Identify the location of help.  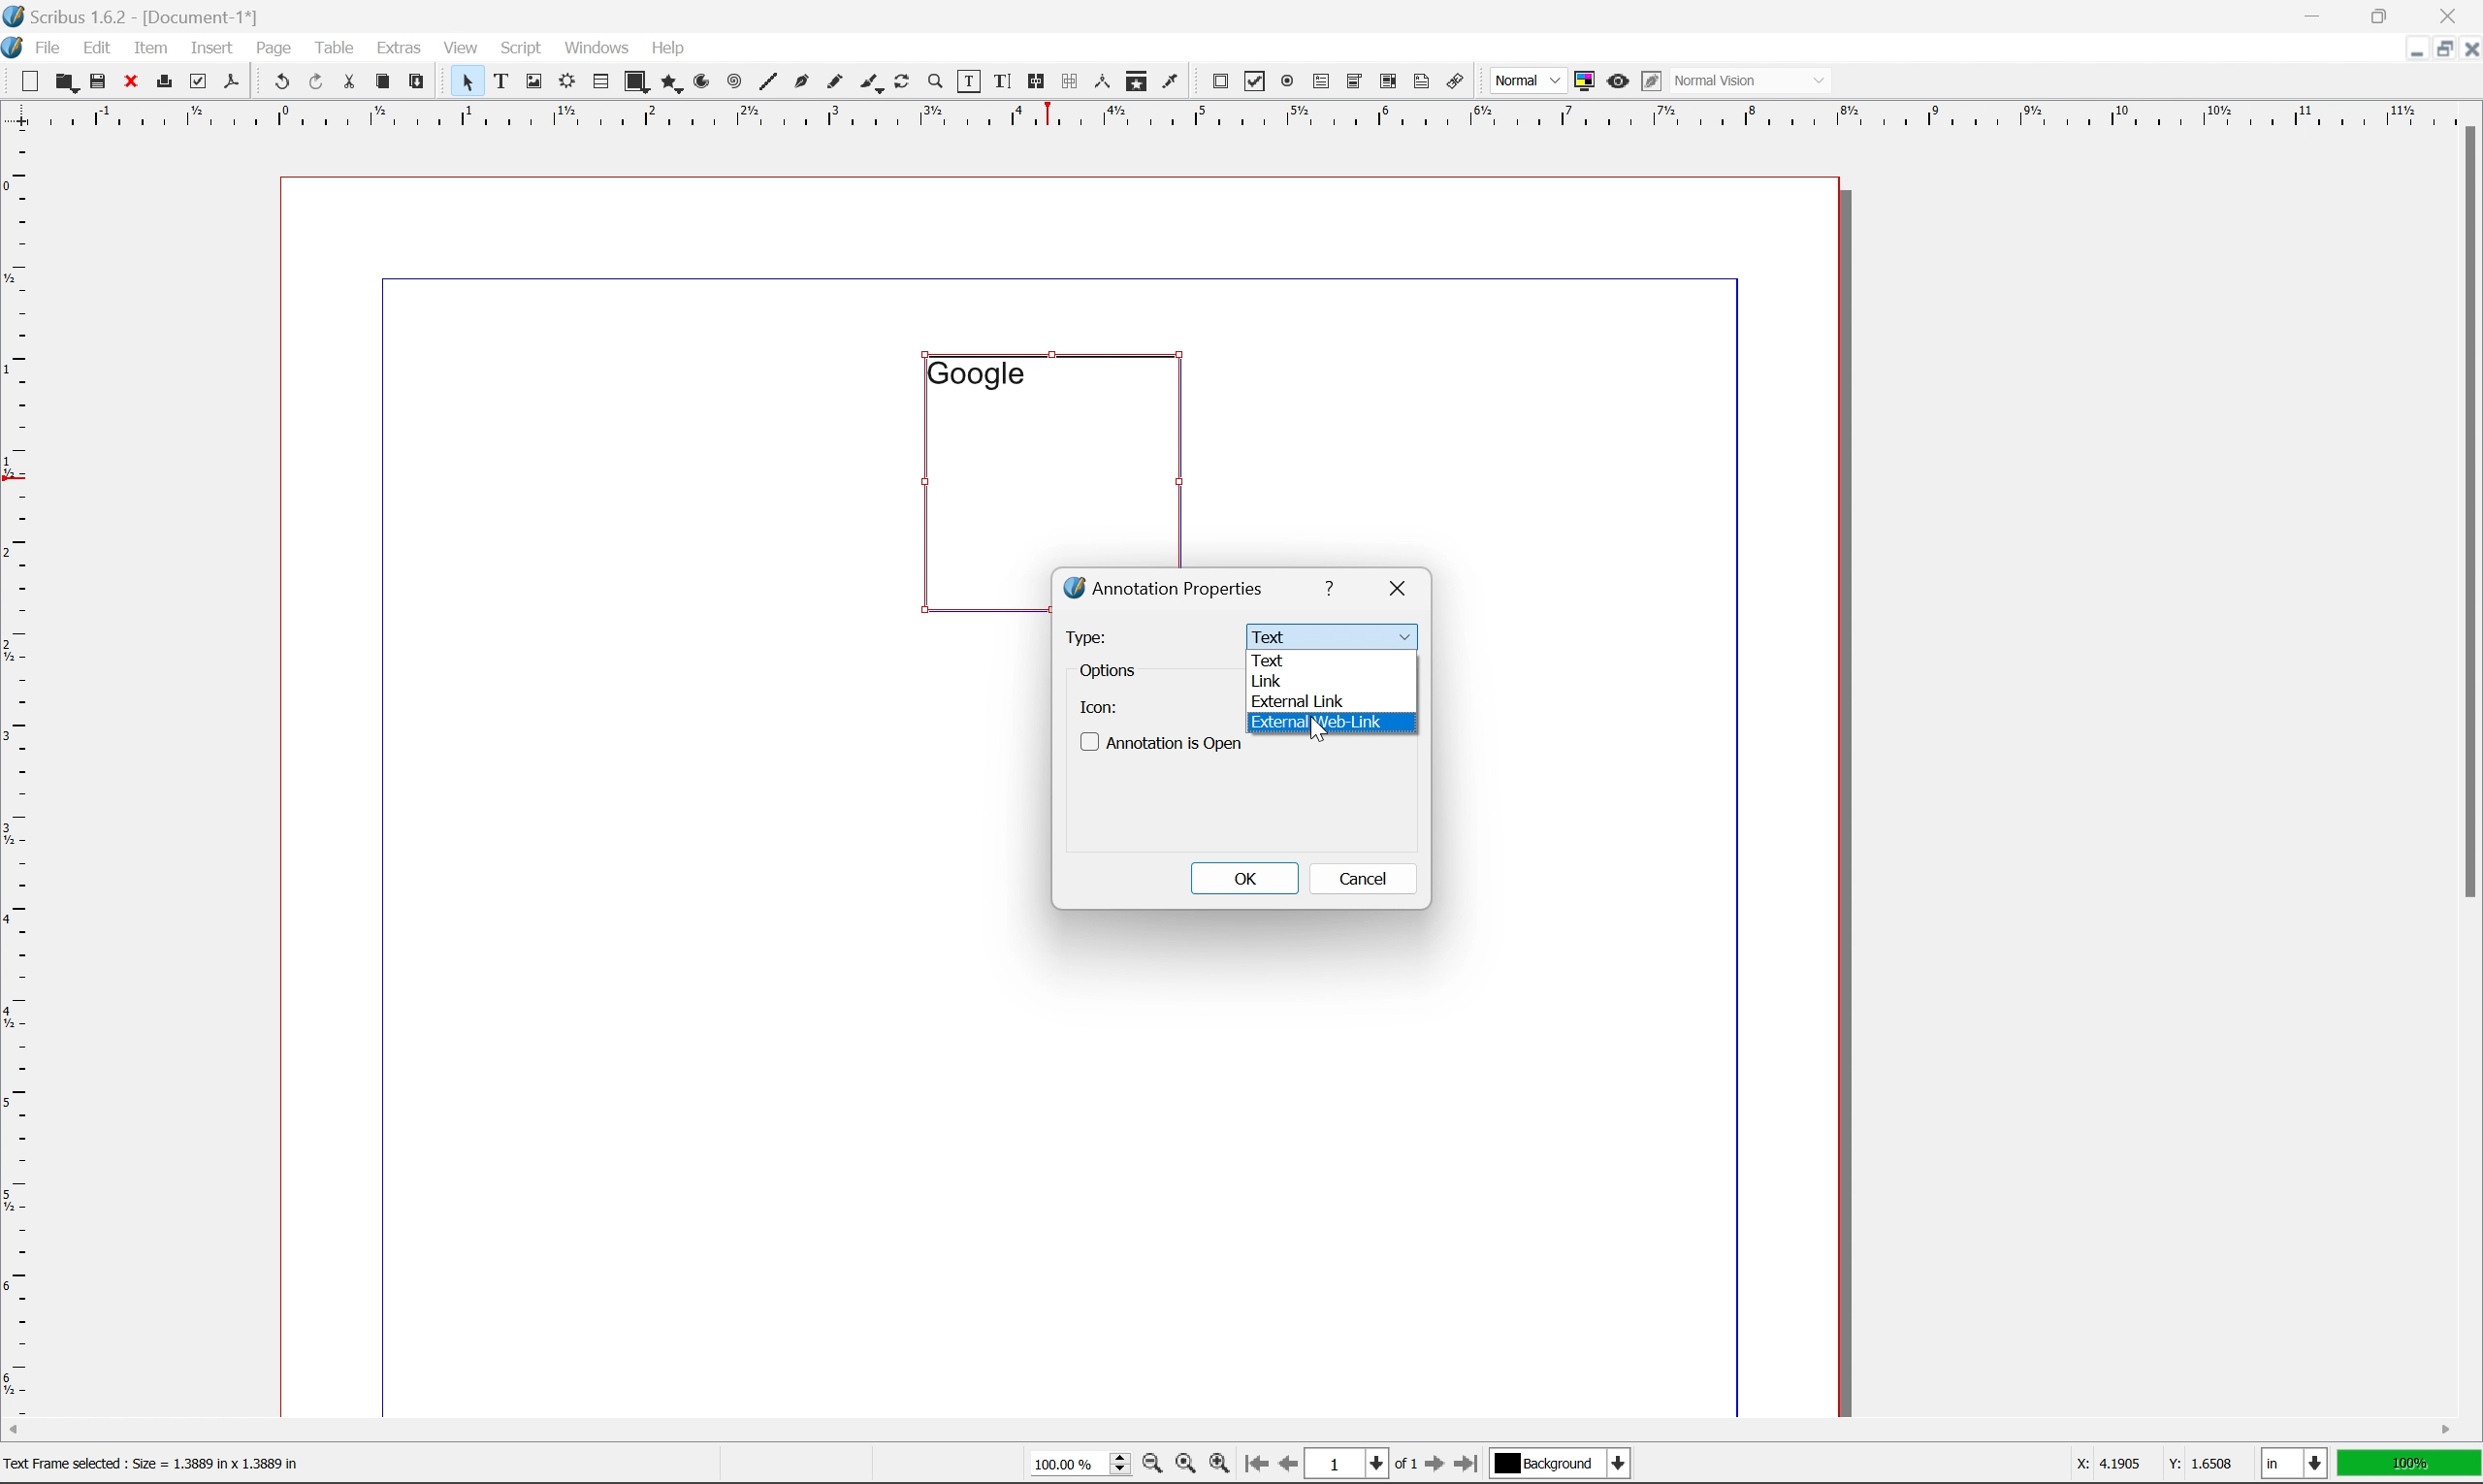
(667, 48).